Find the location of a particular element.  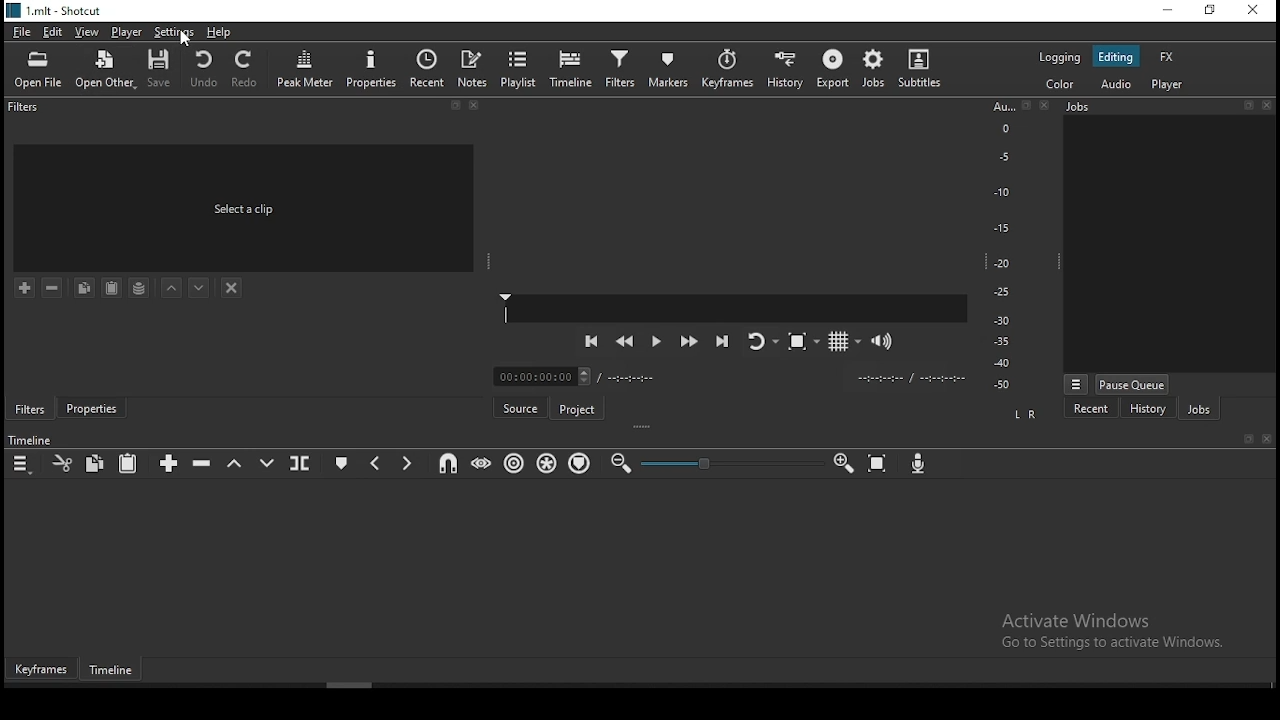

snap is located at coordinates (450, 464).